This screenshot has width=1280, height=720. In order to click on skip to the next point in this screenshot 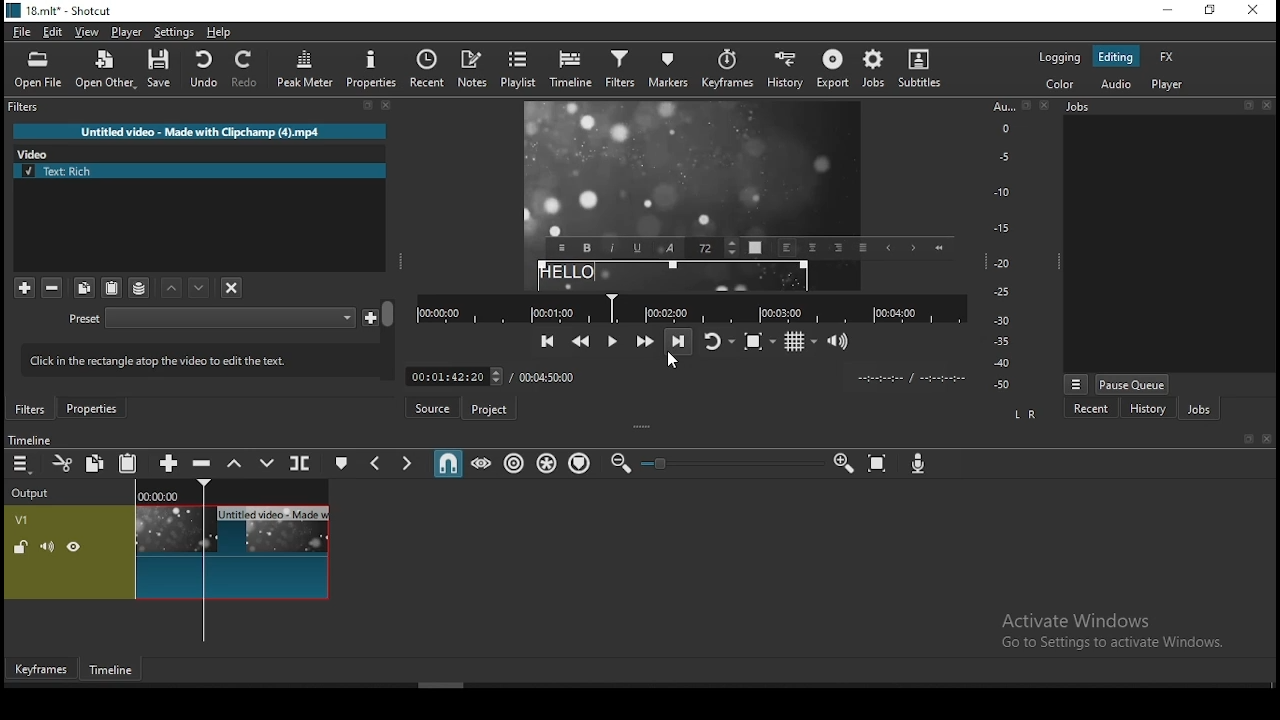, I will do `click(679, 340)`.